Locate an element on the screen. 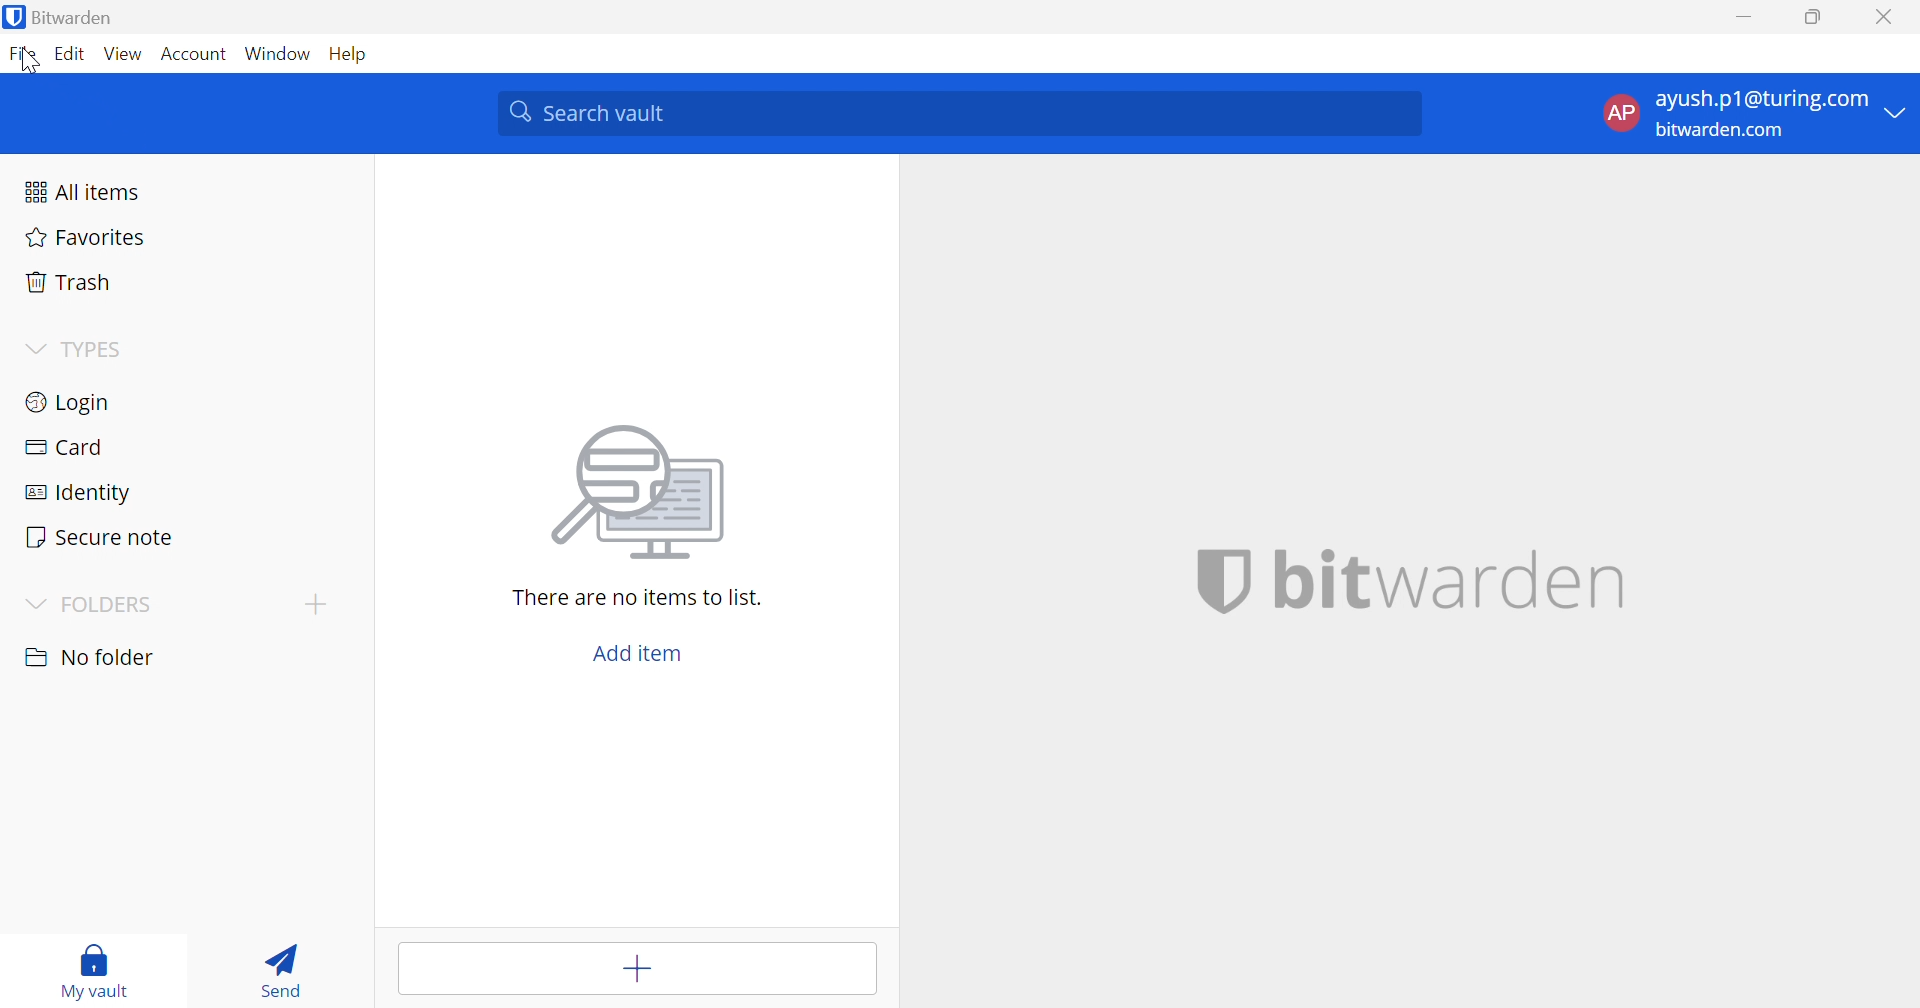  There are no items to list is located at coordinates (635, 598).